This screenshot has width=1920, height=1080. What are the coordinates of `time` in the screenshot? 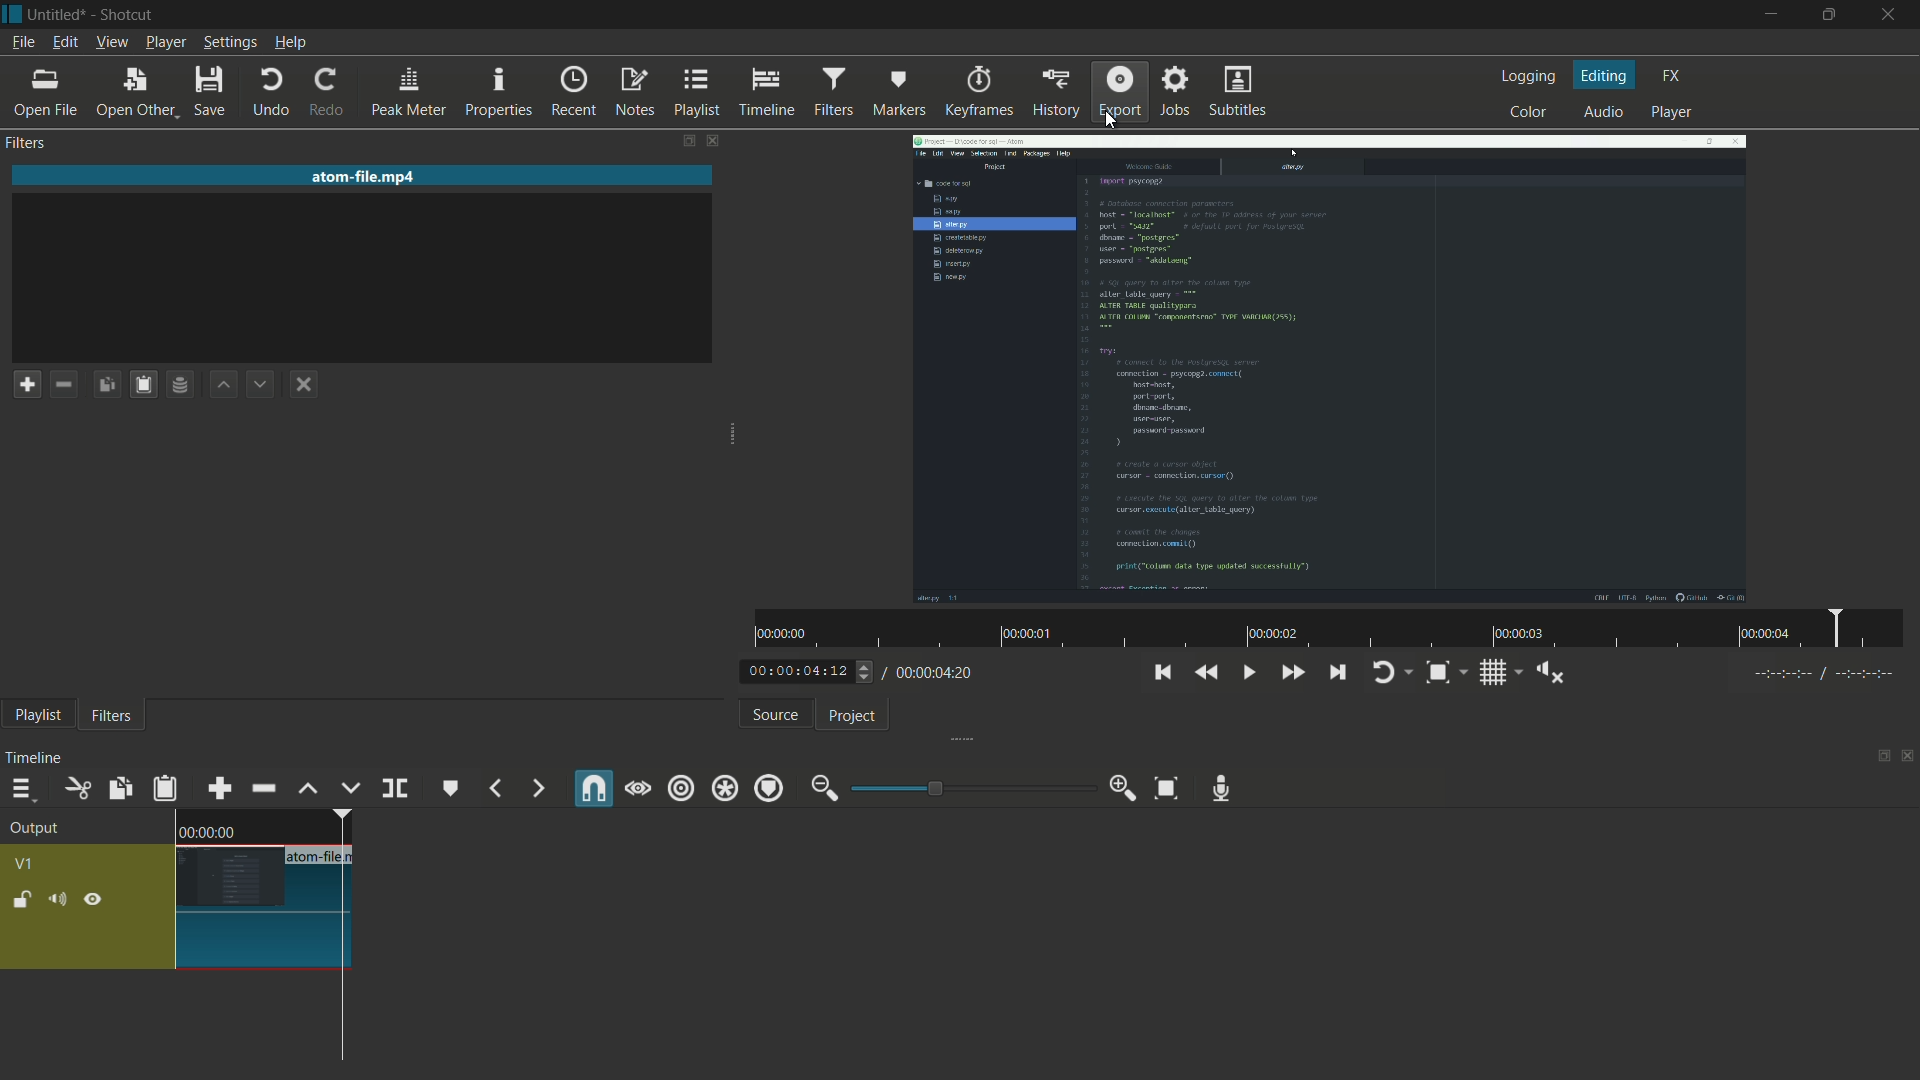 It's located at (1335, 629).